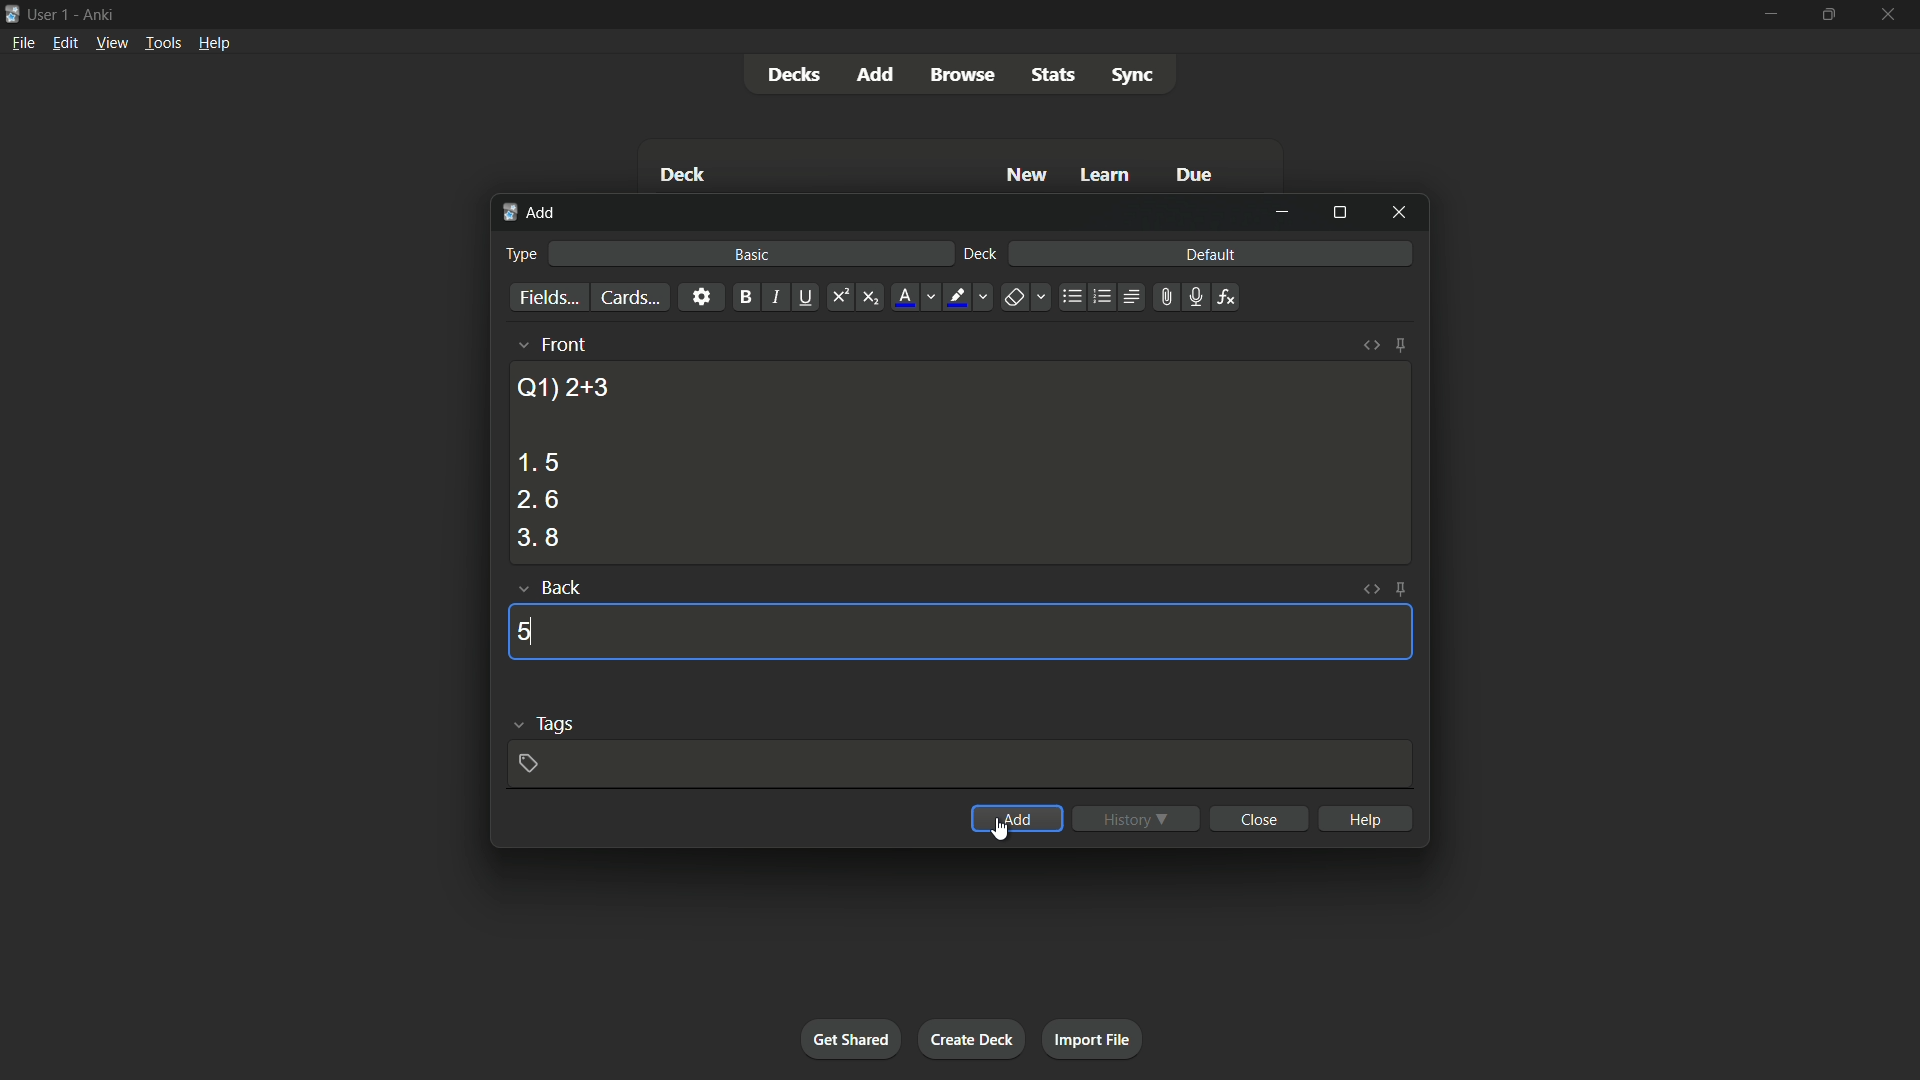 Image resolution: width=1920 pixels, height=1080 pixels. Describe the element at coordinates (1890, 14) in the screenshot. I see `close app` at that location.